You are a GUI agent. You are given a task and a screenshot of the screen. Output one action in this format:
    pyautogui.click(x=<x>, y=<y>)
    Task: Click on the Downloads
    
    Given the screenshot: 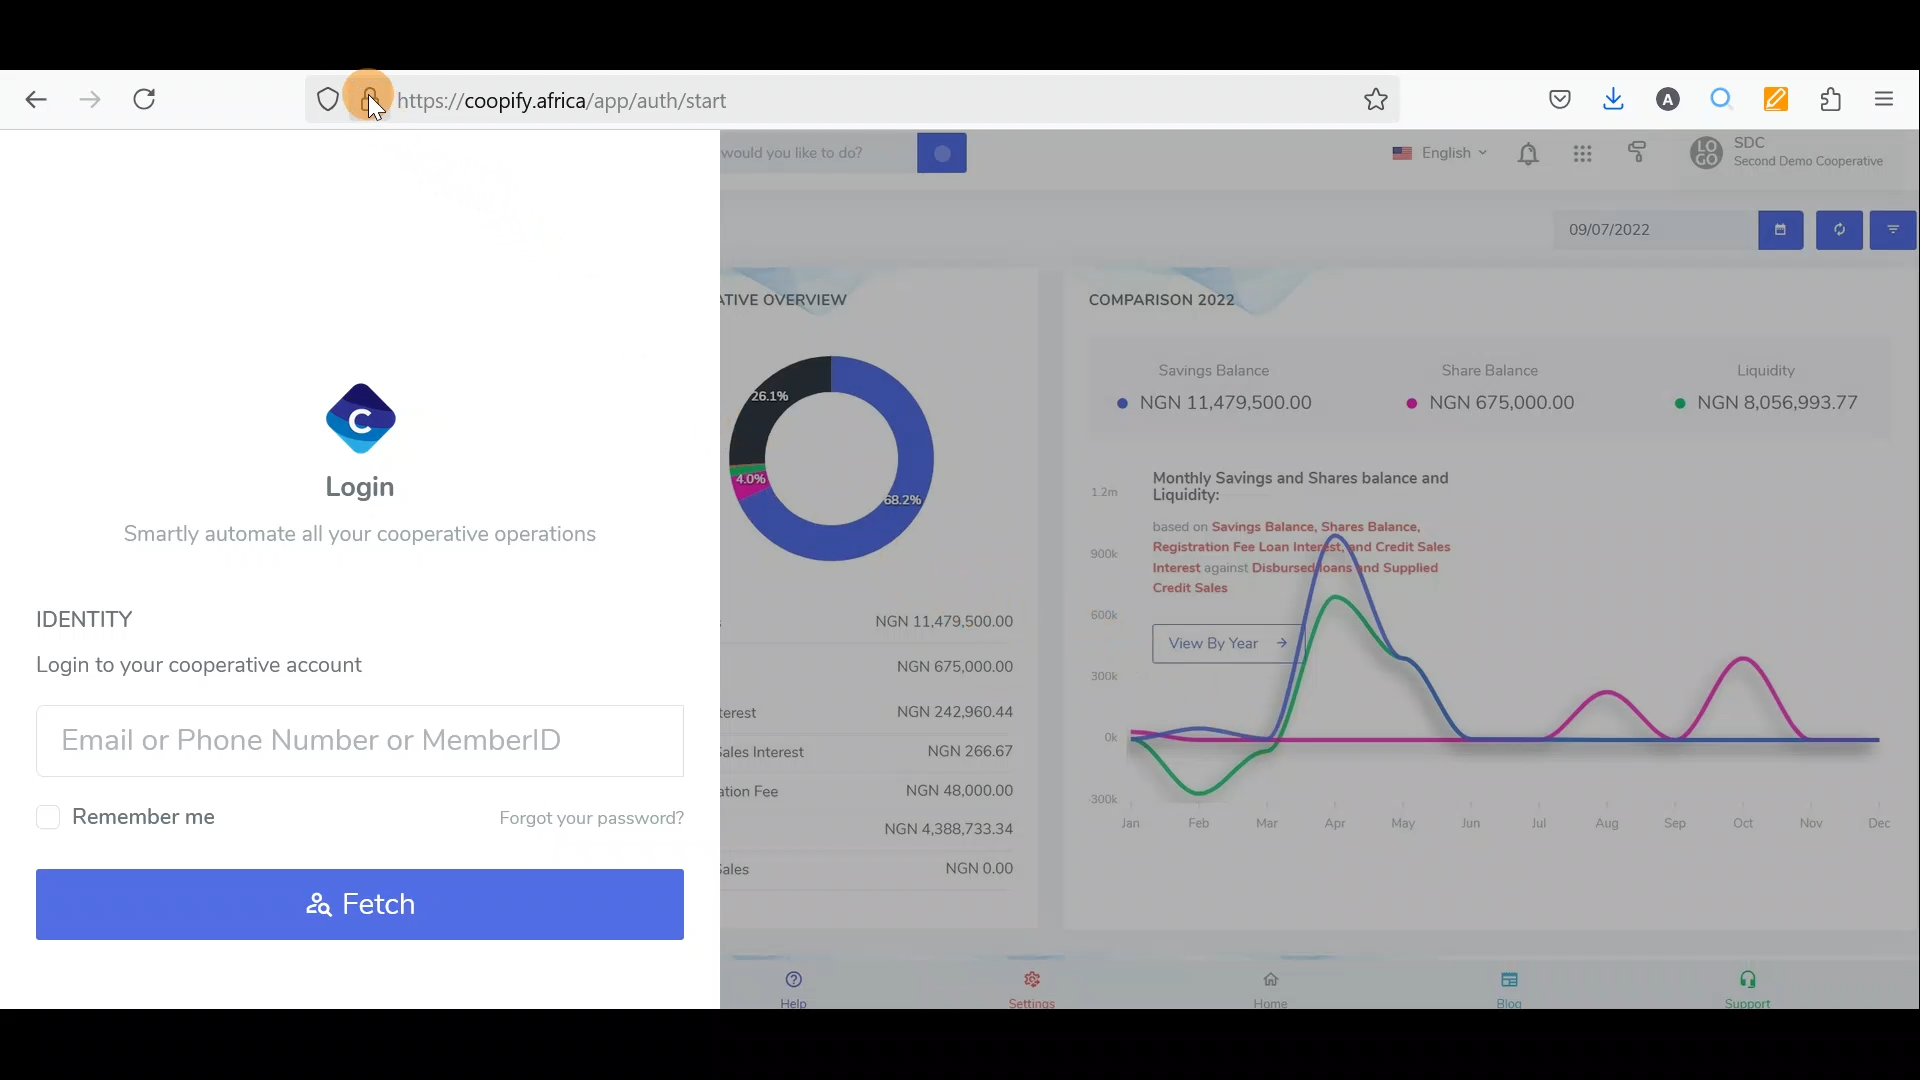 What is the action you would take?
    pyautogui.click(x=1609, y=97)
    